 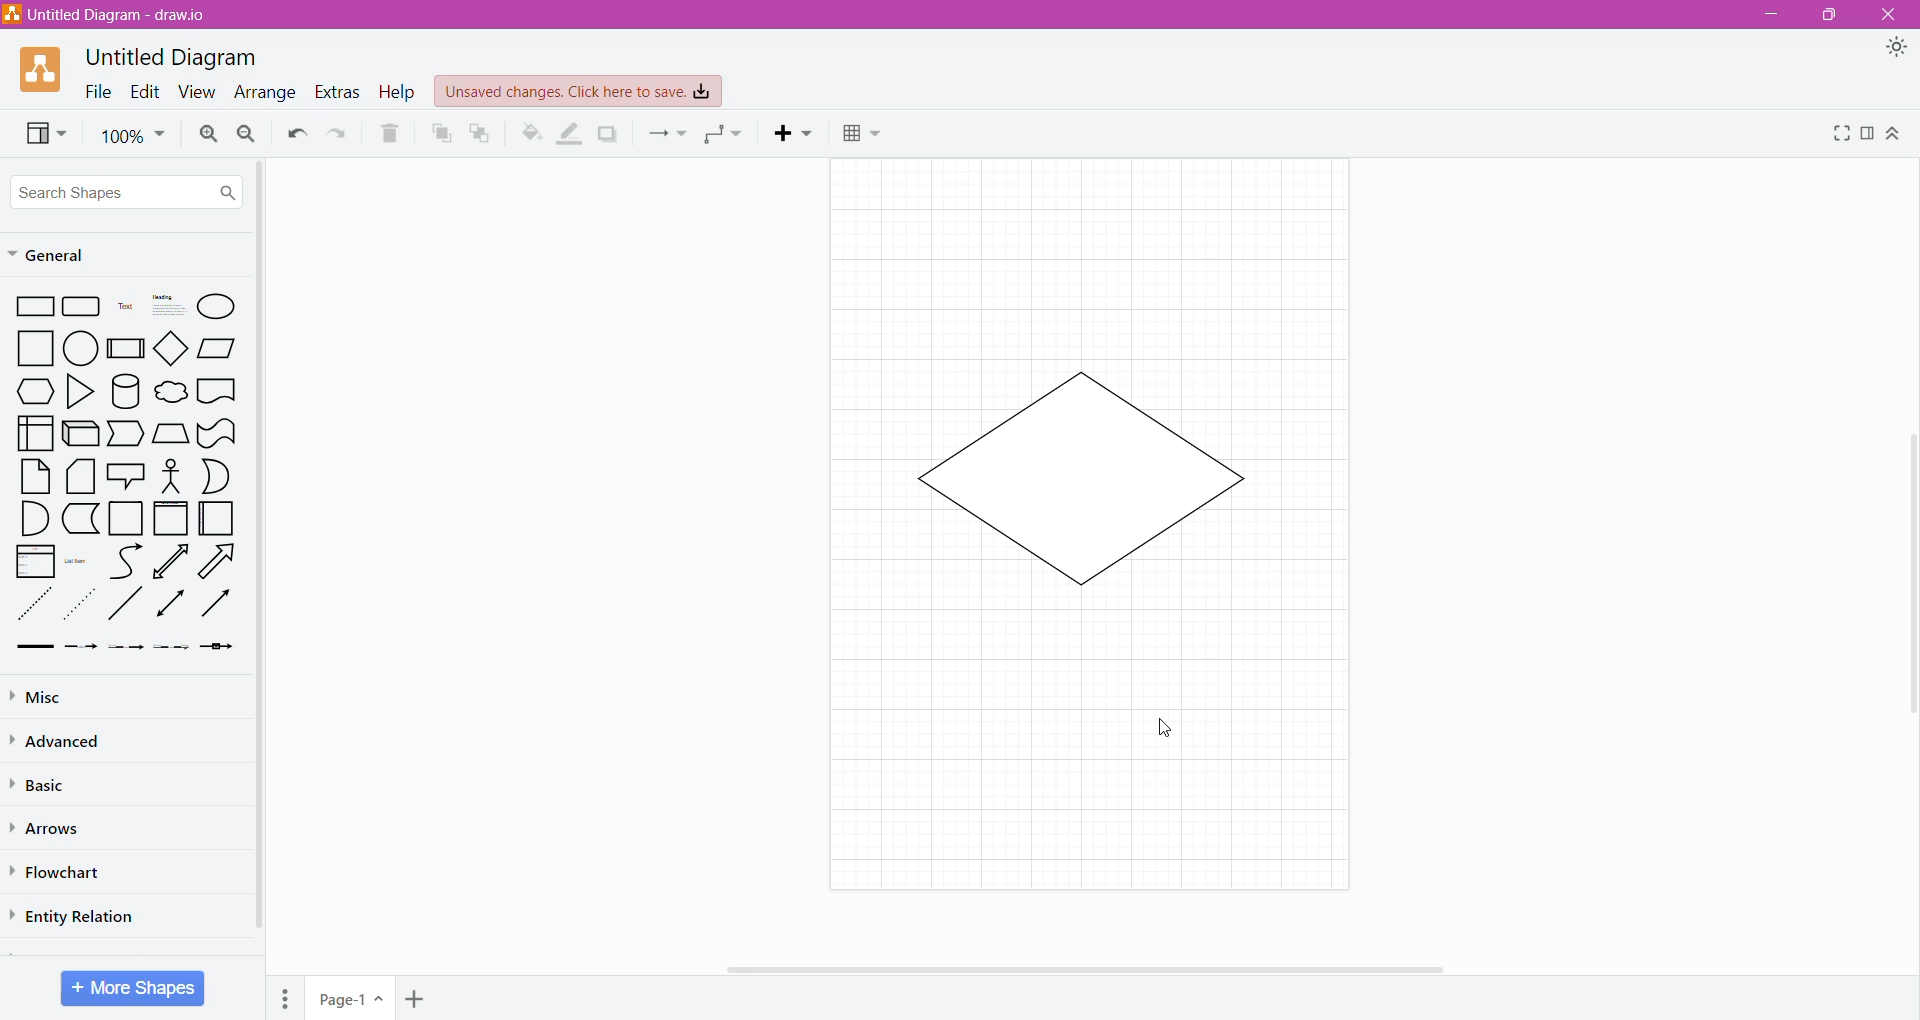 I want to click on Zoom, so click(x=133, y=137).